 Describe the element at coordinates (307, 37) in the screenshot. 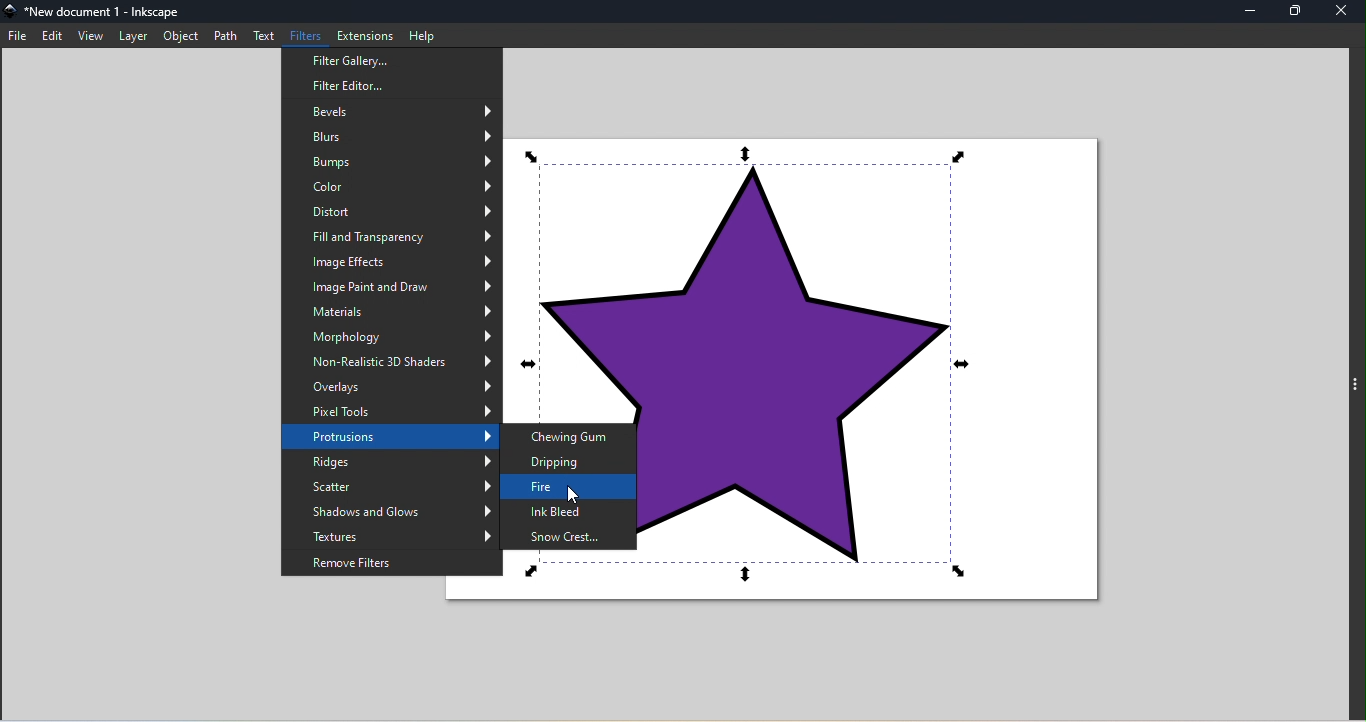

I see `Filters` at that location.